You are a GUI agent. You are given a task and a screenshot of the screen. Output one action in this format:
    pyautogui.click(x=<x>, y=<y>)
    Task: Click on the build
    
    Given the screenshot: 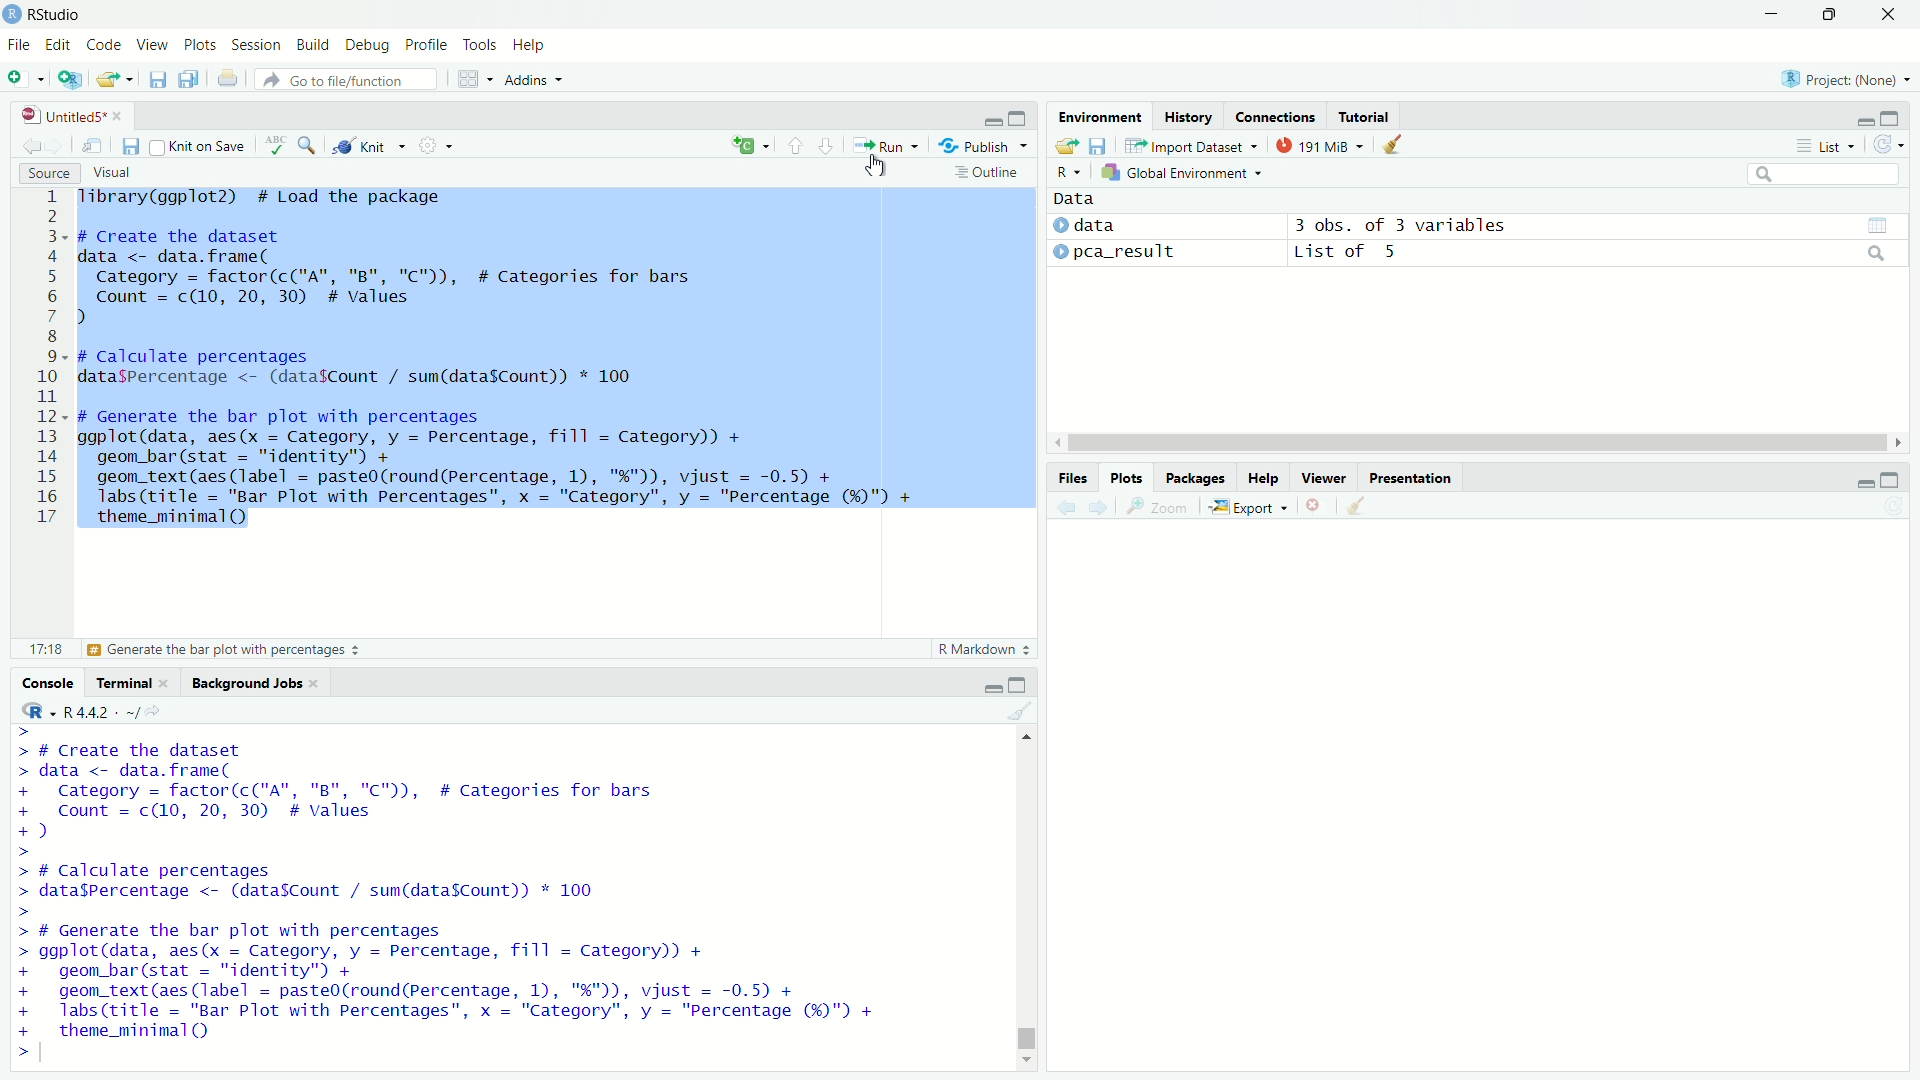 What is the action you would take?
    pyautogui.click(x=318, y=47)
    